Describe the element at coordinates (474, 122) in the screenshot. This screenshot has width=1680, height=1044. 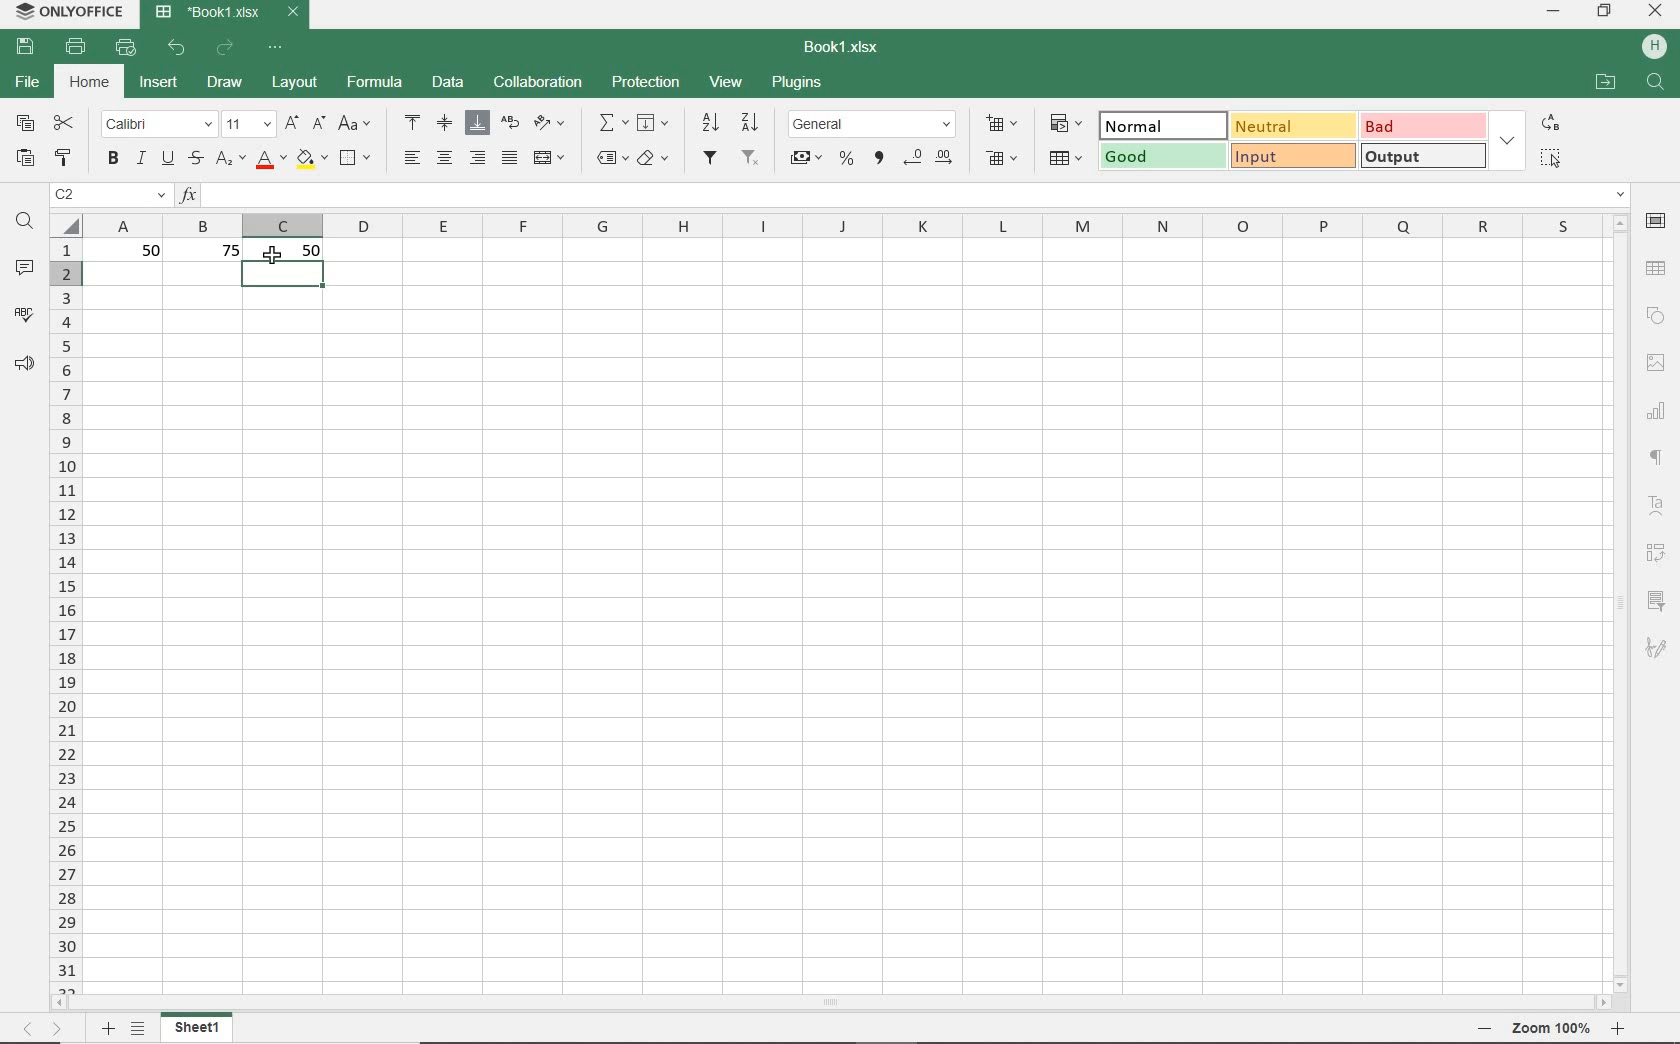
I see `align bottom` at that location.